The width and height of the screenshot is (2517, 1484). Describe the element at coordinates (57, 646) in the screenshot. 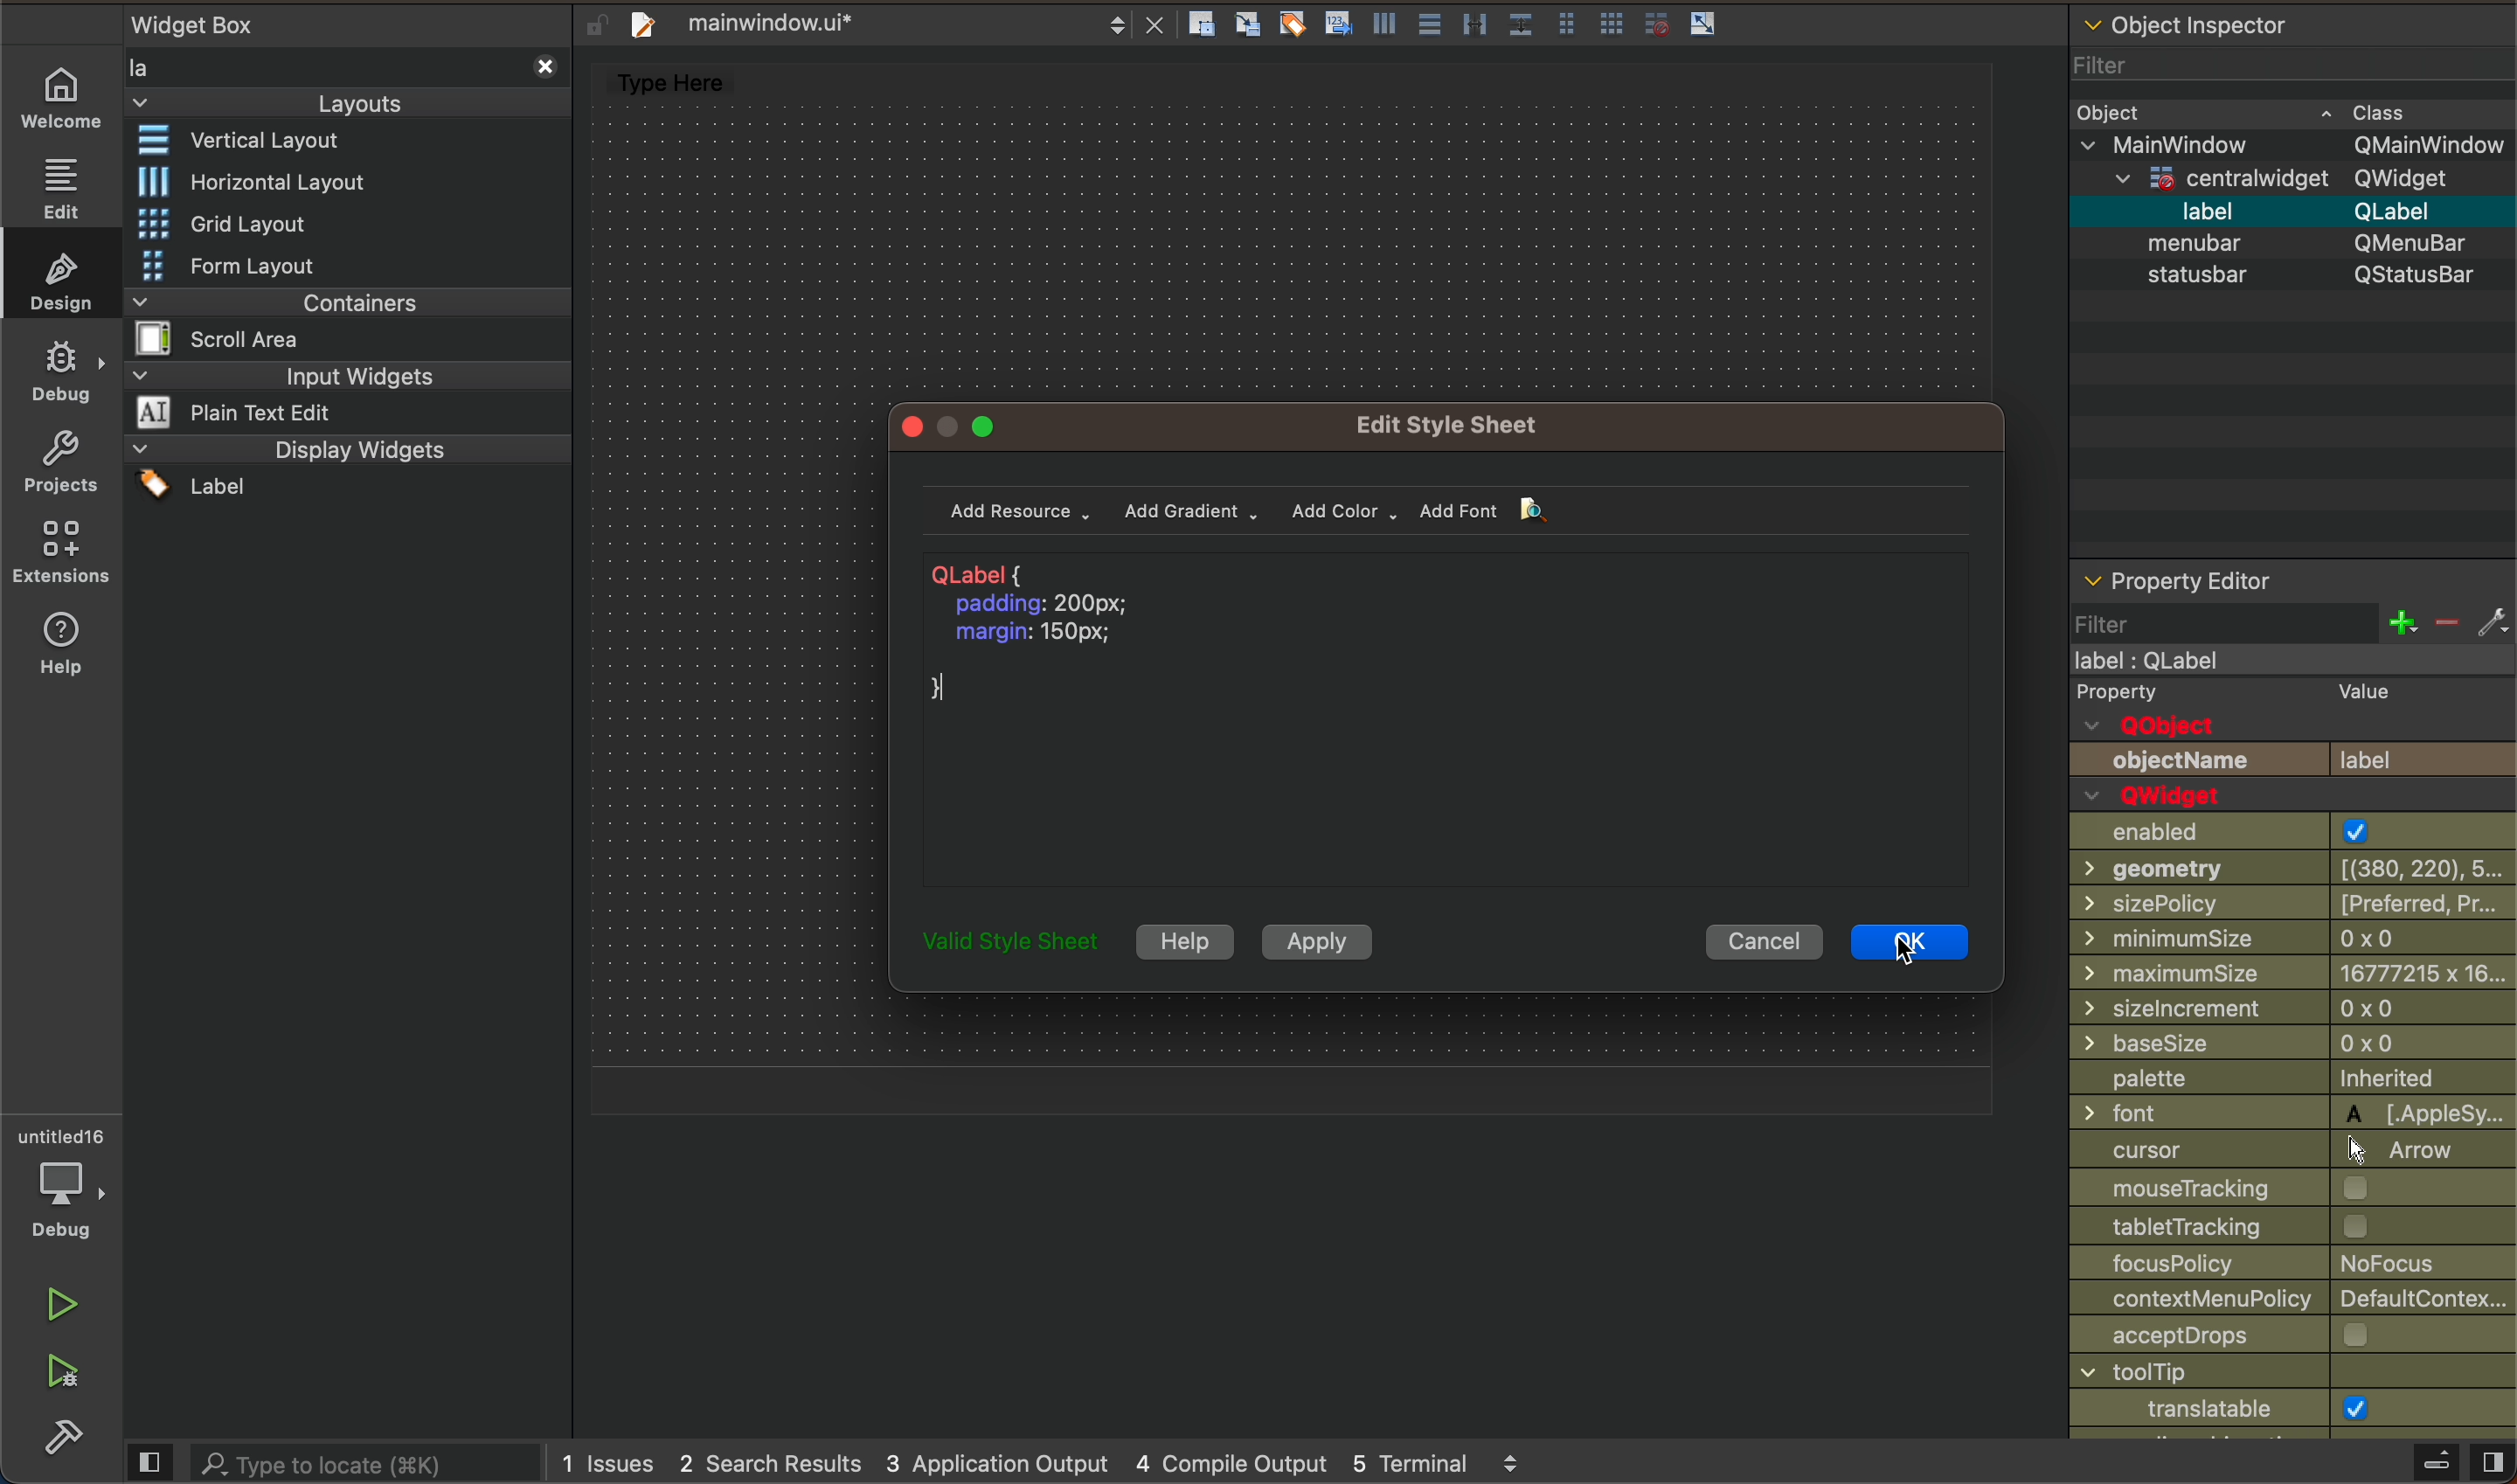

I see `help` at that location.